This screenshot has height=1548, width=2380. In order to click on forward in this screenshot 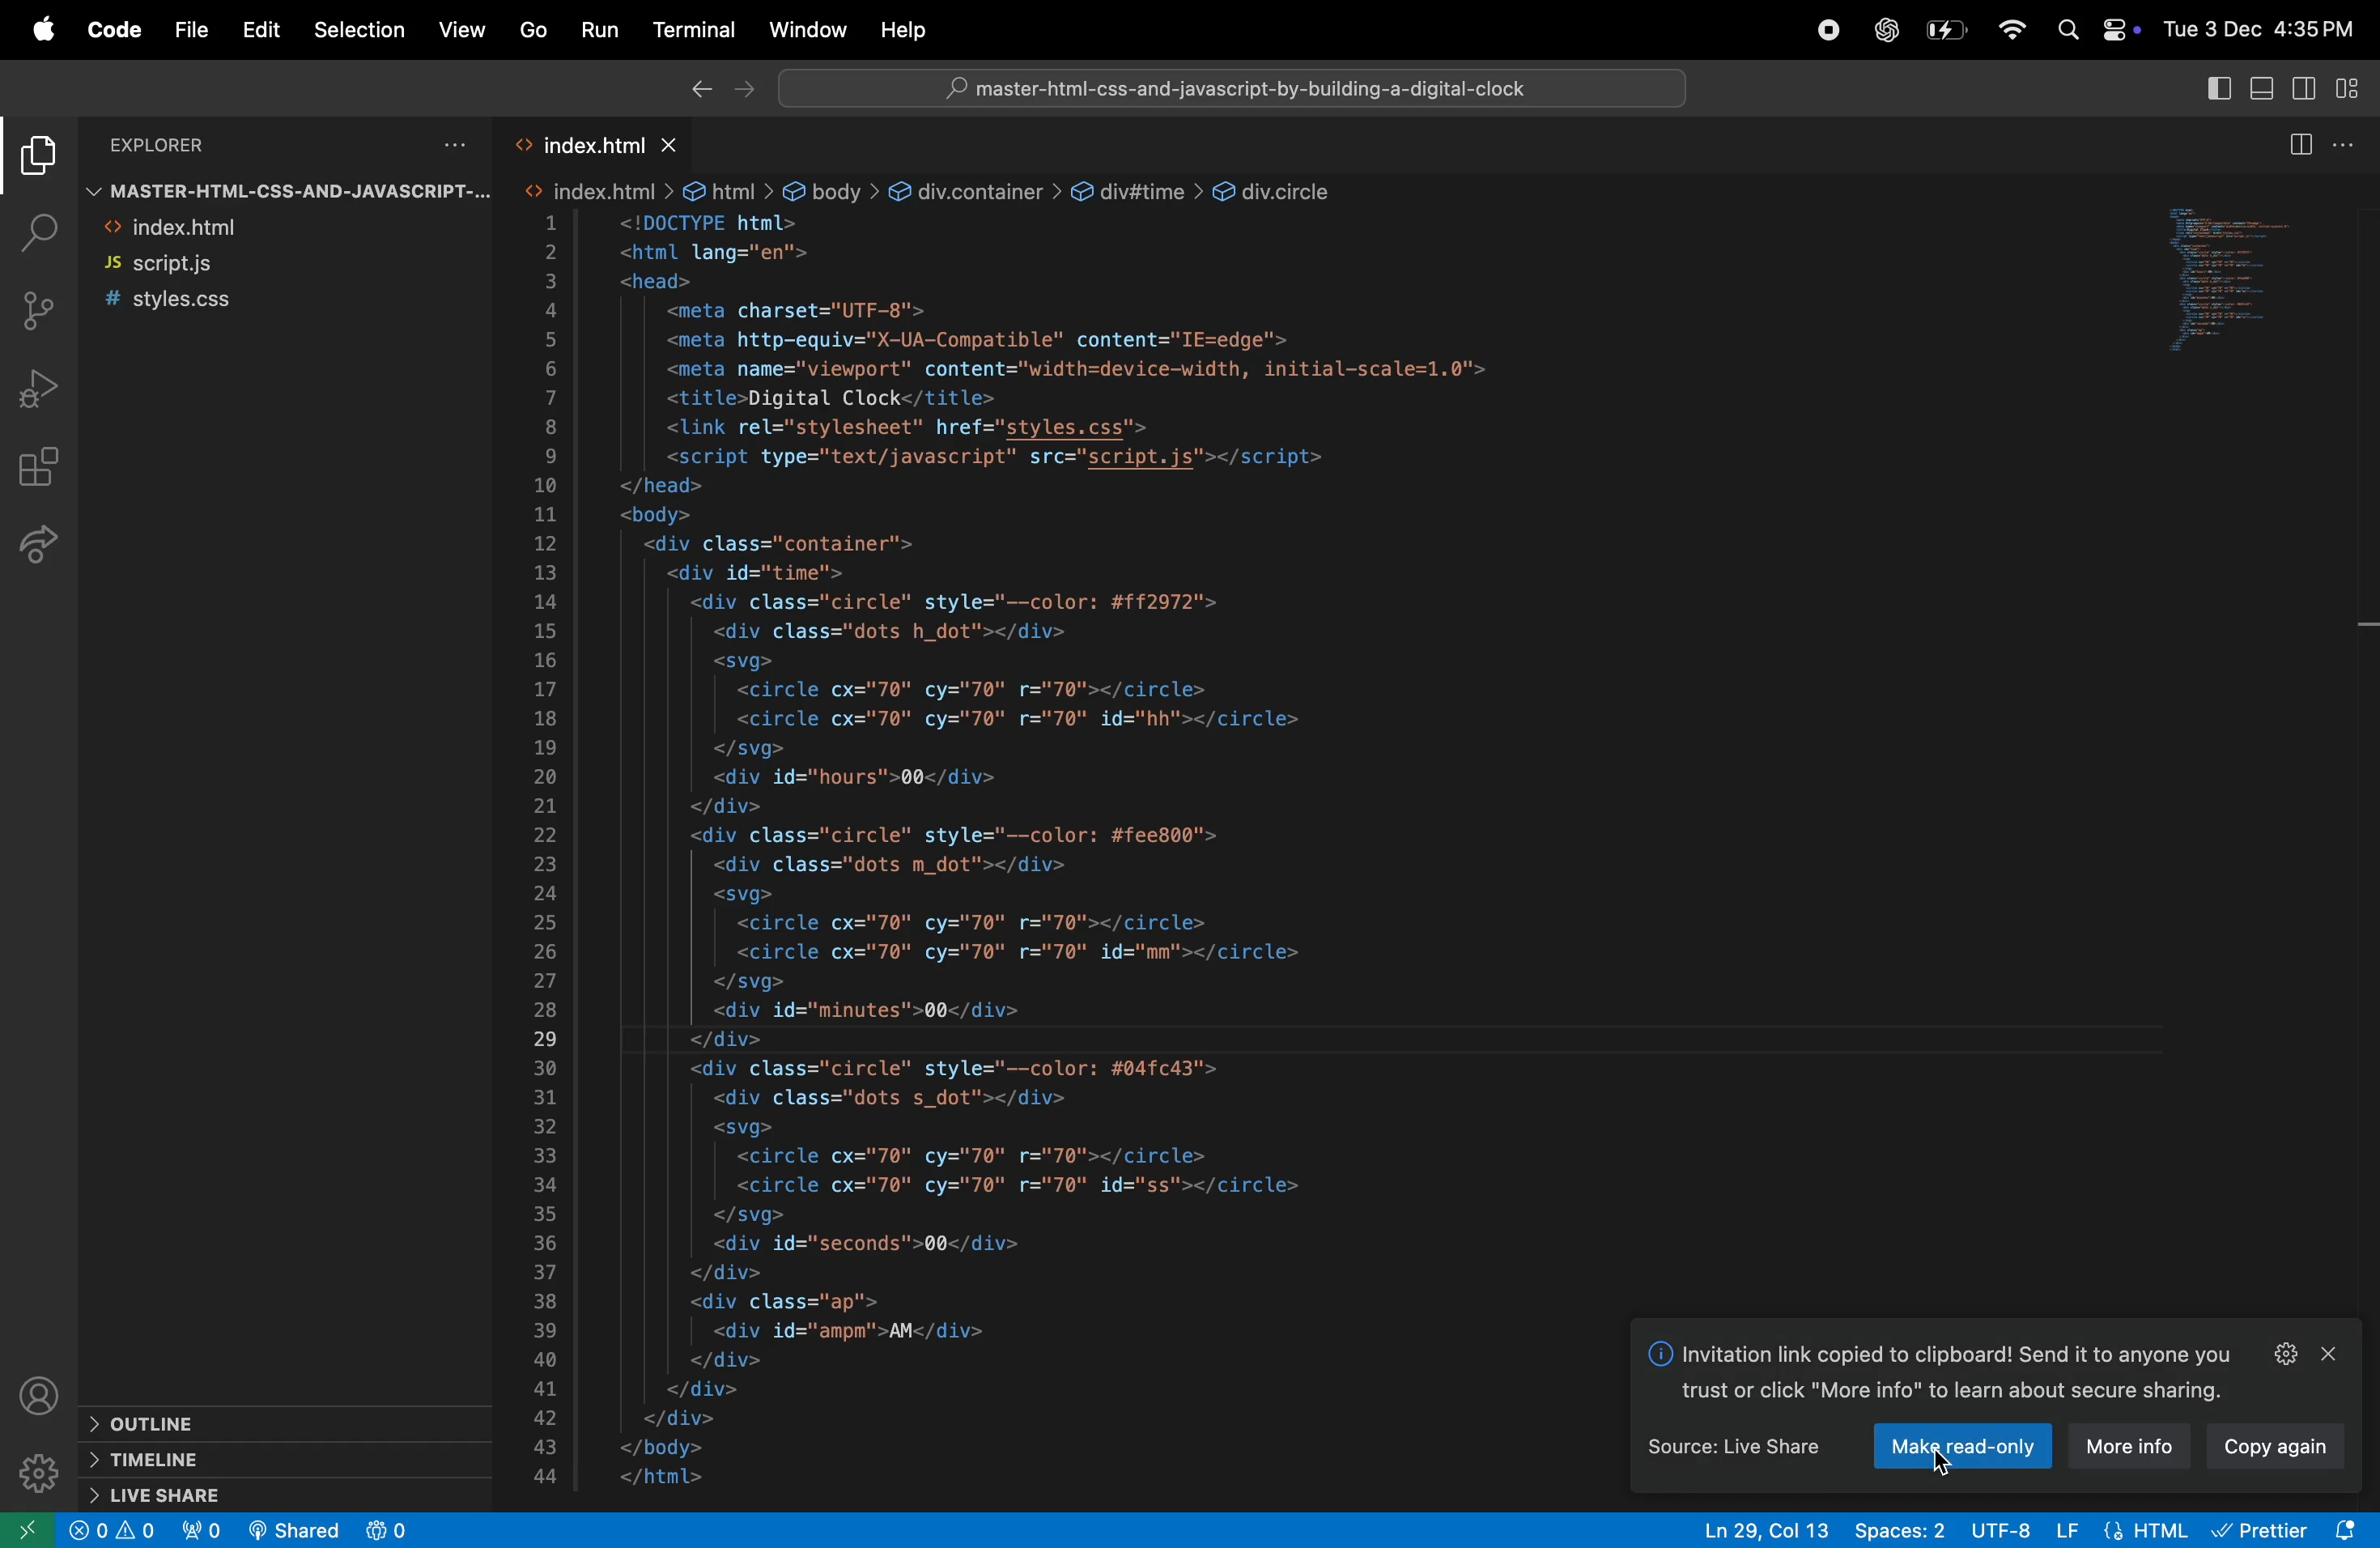, I will do `click(747, 90)`.